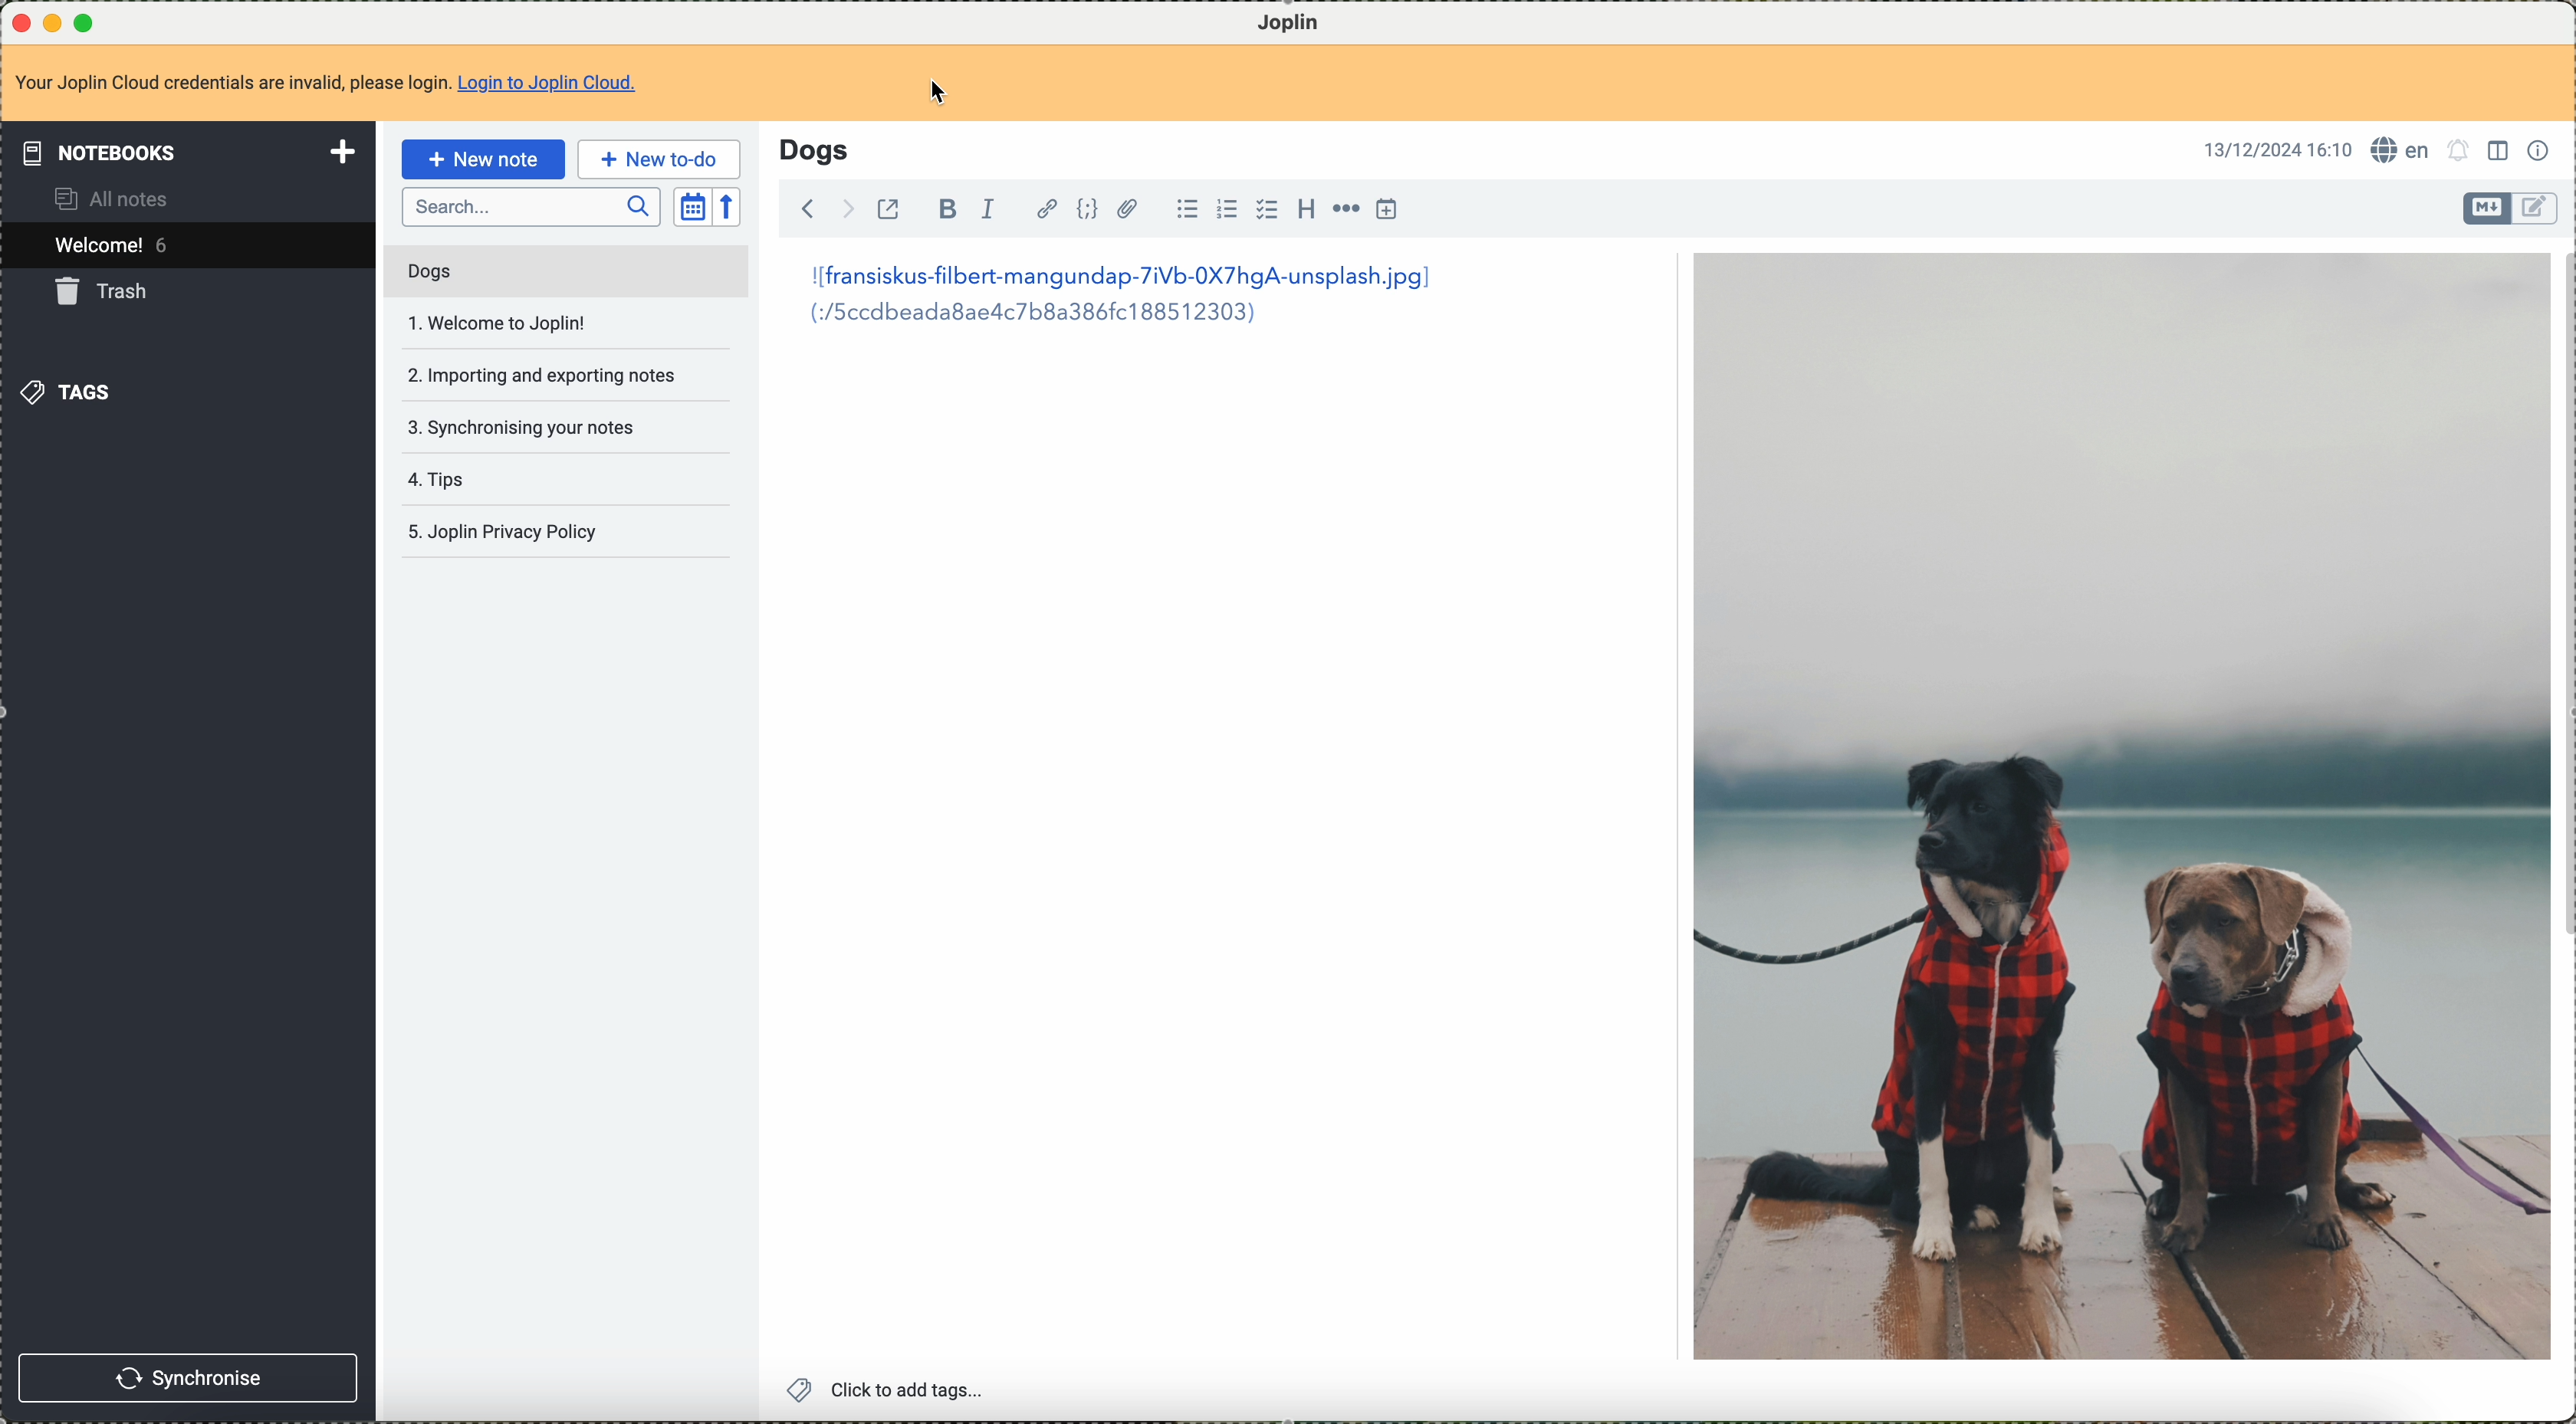 The width and height of the screenshot is (2576, 1424). Describe the element at coordinates (188, 1380) in the screenshot. I see `synchronise` at that location.